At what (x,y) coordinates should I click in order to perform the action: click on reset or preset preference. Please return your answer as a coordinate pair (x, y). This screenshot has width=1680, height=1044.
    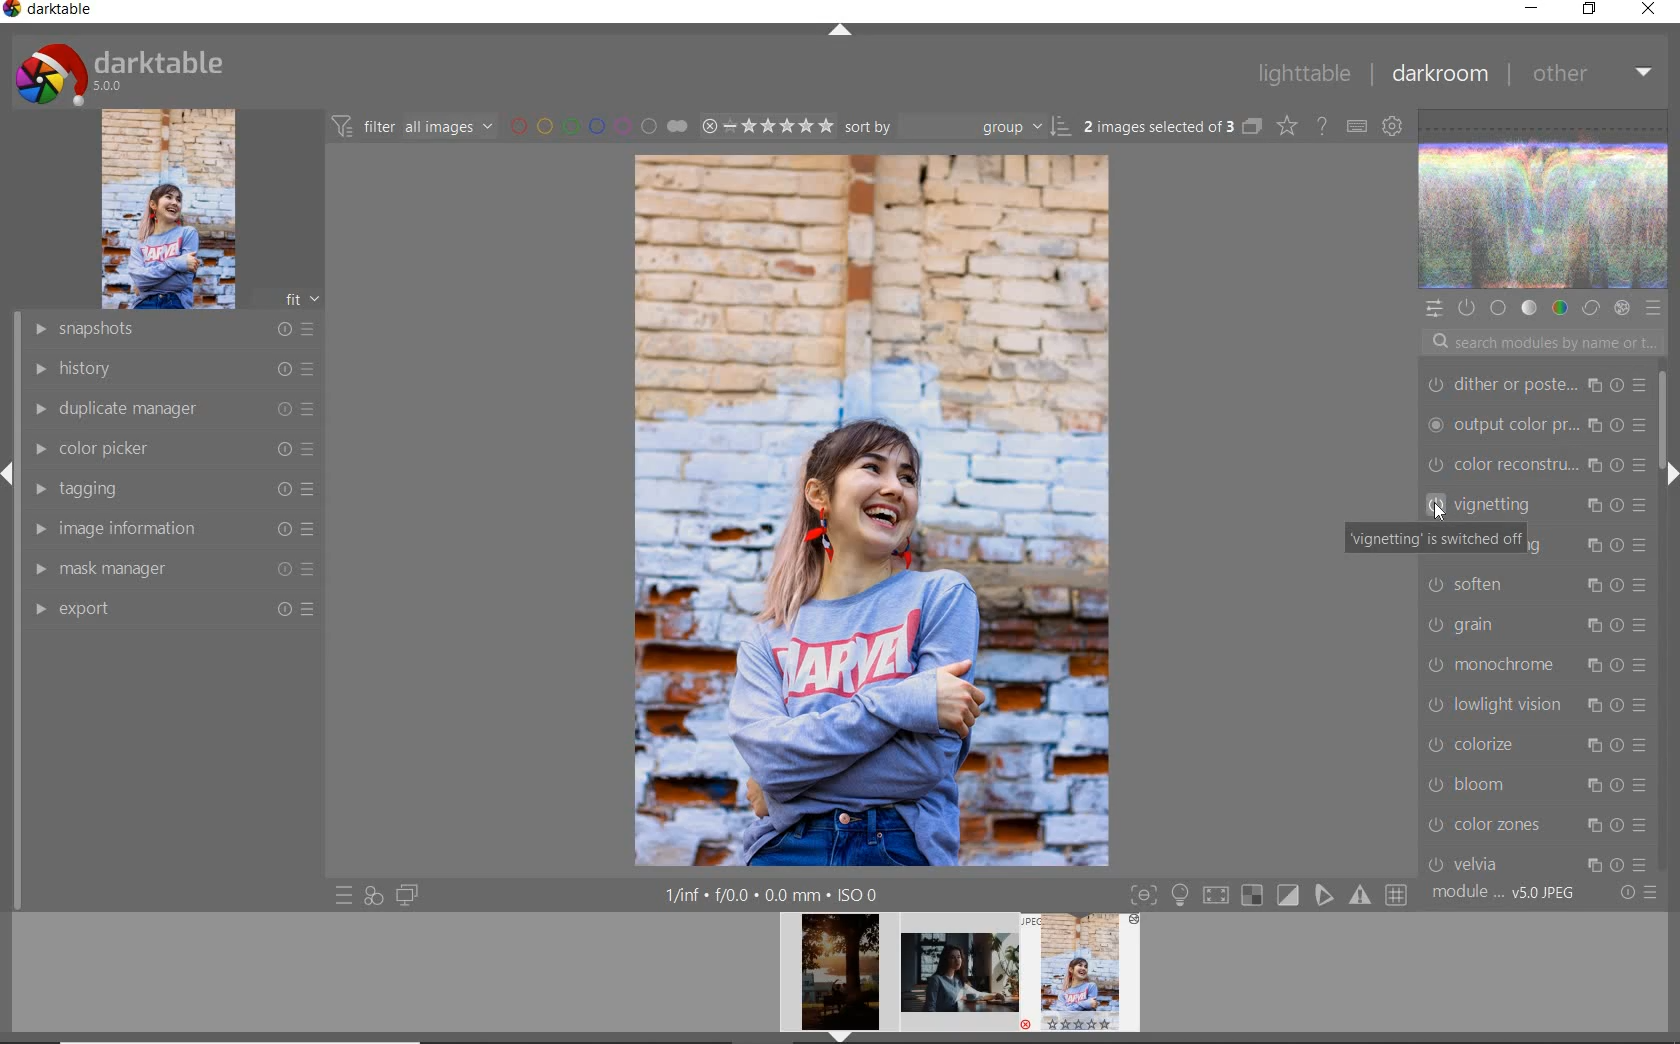
    Looking at the image, I should click on (1637, 894).